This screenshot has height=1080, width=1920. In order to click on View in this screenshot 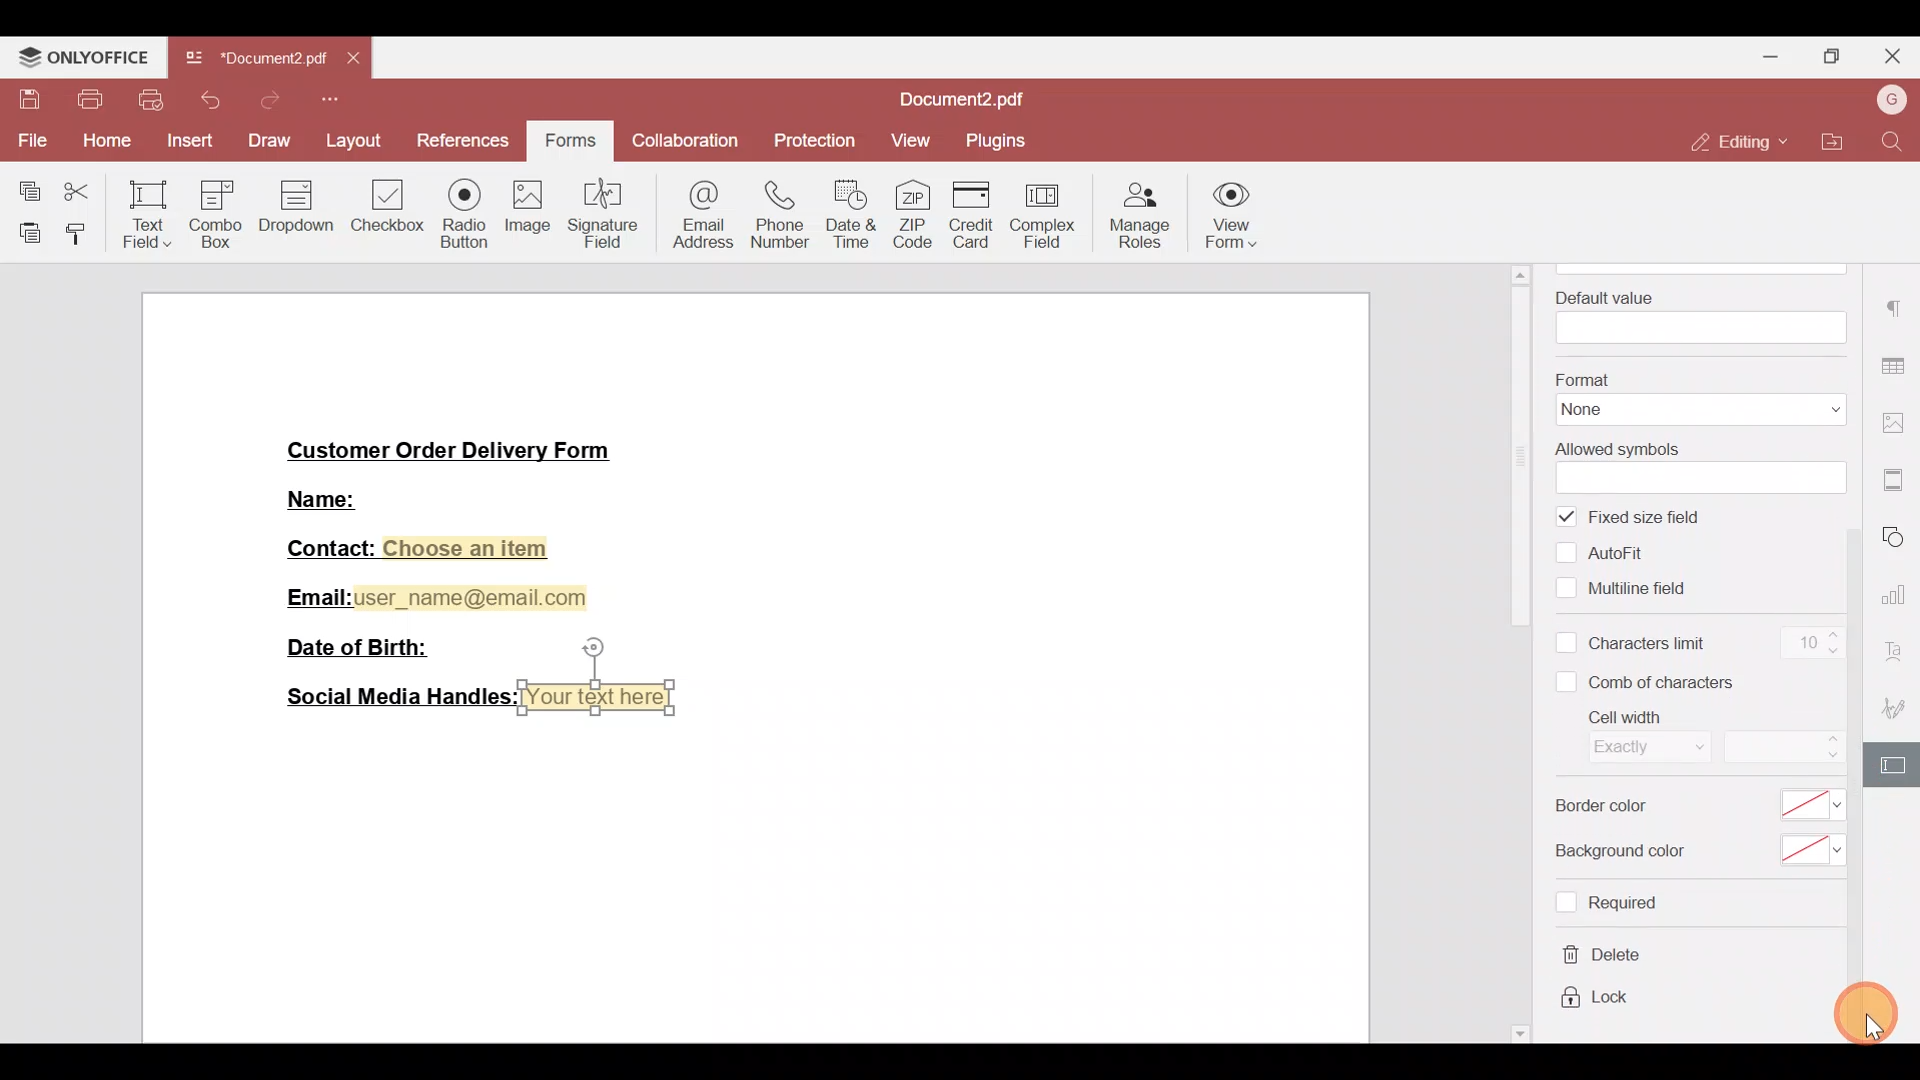, I will do `click(908, 145)`.